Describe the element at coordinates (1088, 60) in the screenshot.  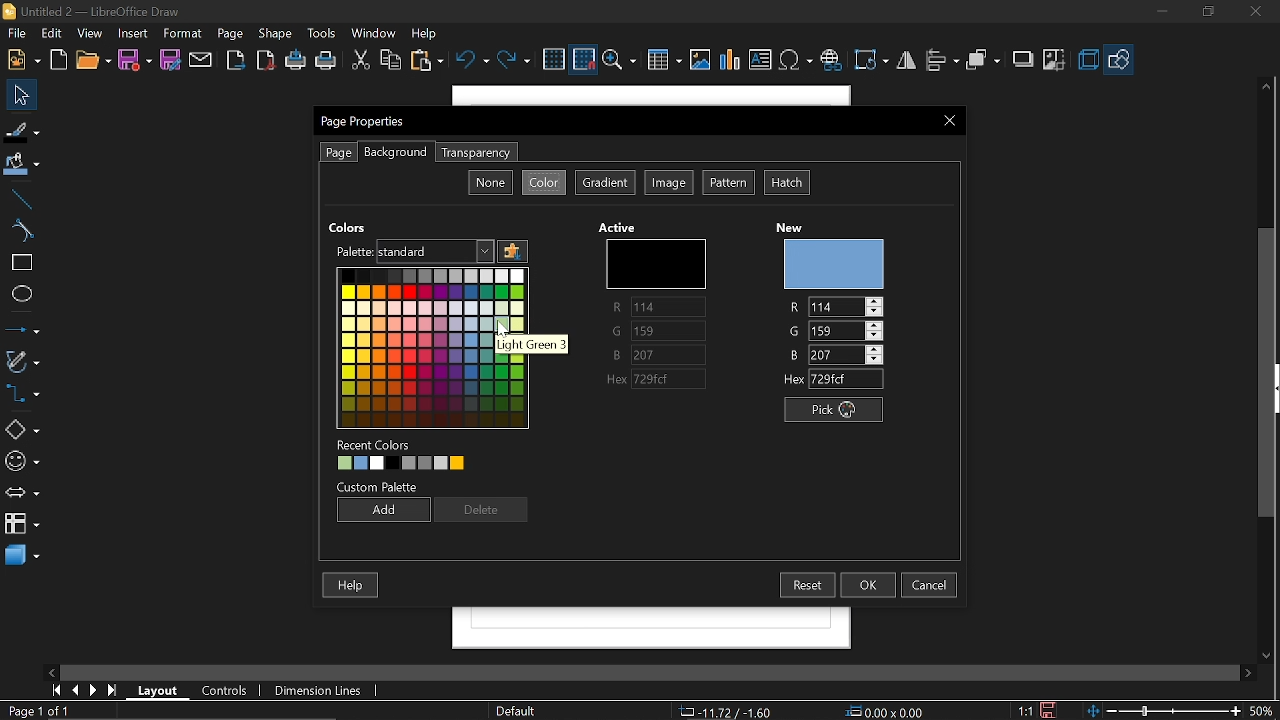
I see `3d effects` at that location.